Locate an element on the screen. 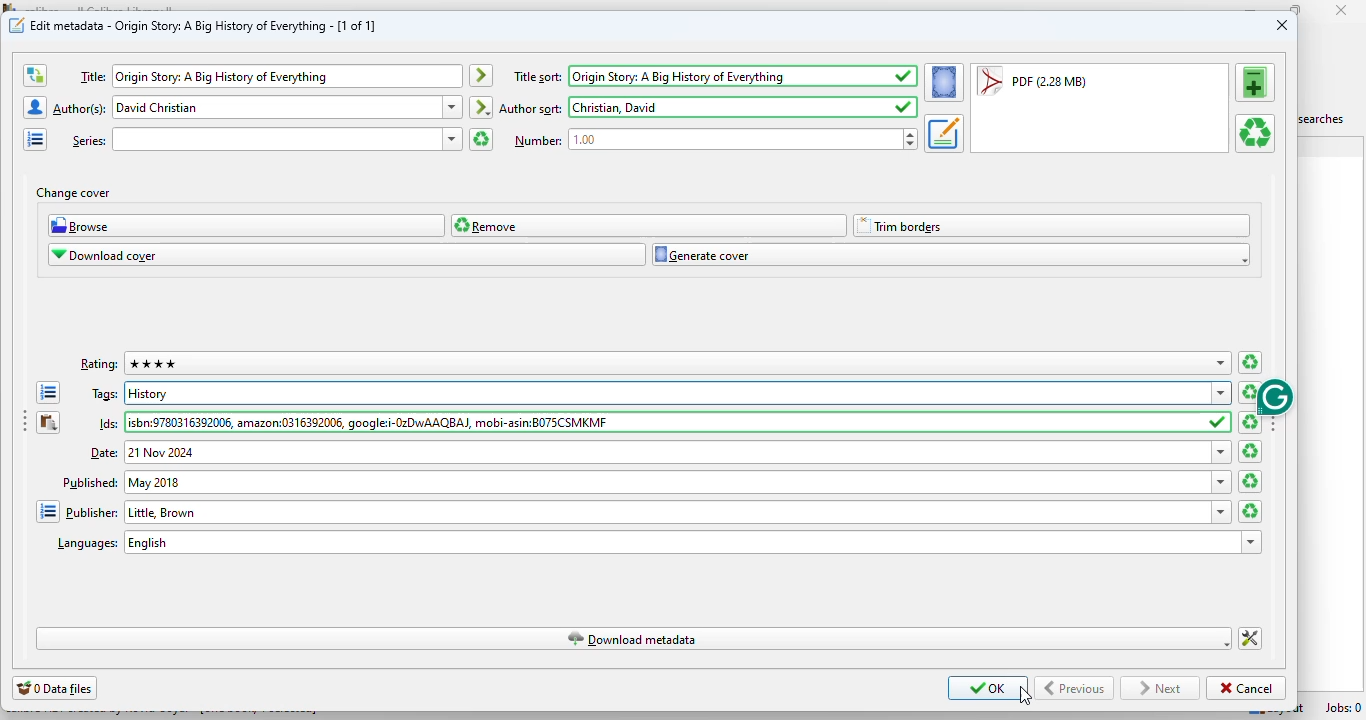 The width and height of the screenshot is (1366, 720). generate cover is located at coordinates (951, 255).